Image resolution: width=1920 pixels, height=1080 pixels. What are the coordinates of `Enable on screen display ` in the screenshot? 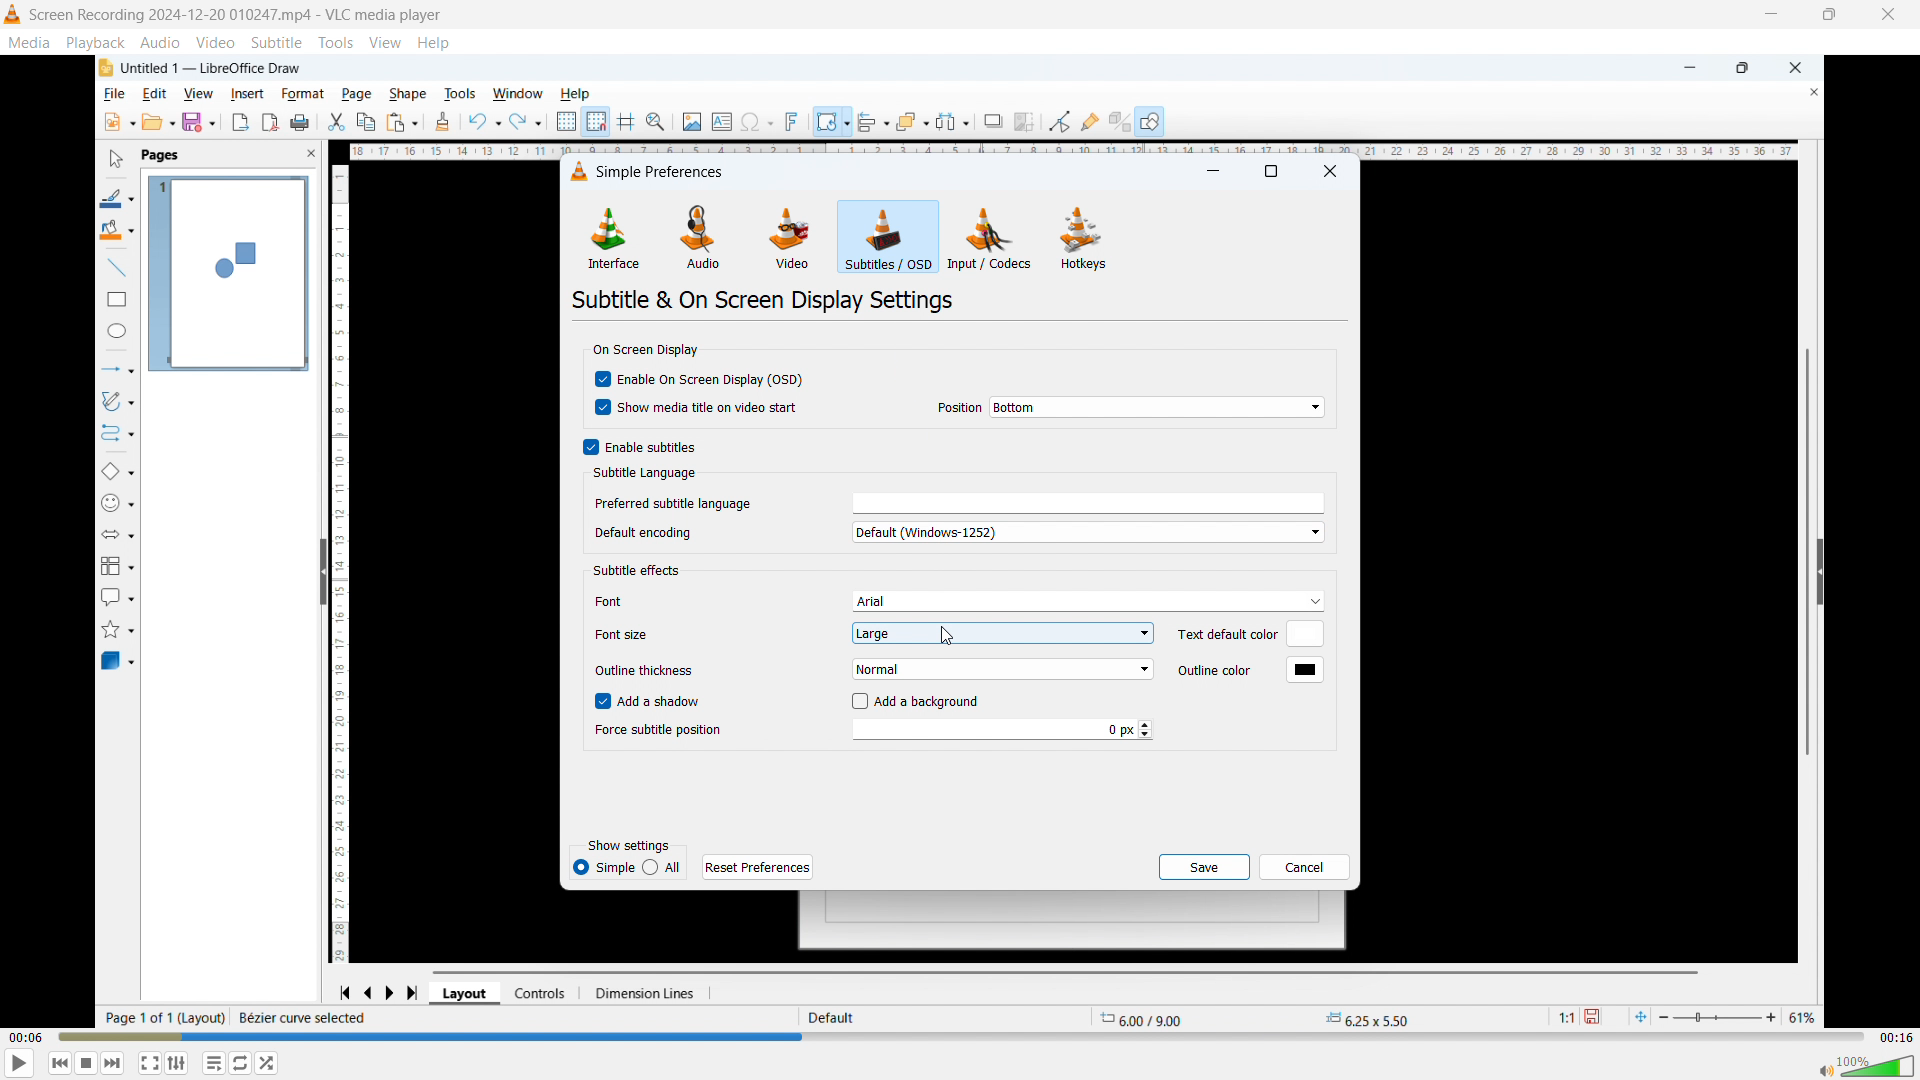 It's located at (697, 378).